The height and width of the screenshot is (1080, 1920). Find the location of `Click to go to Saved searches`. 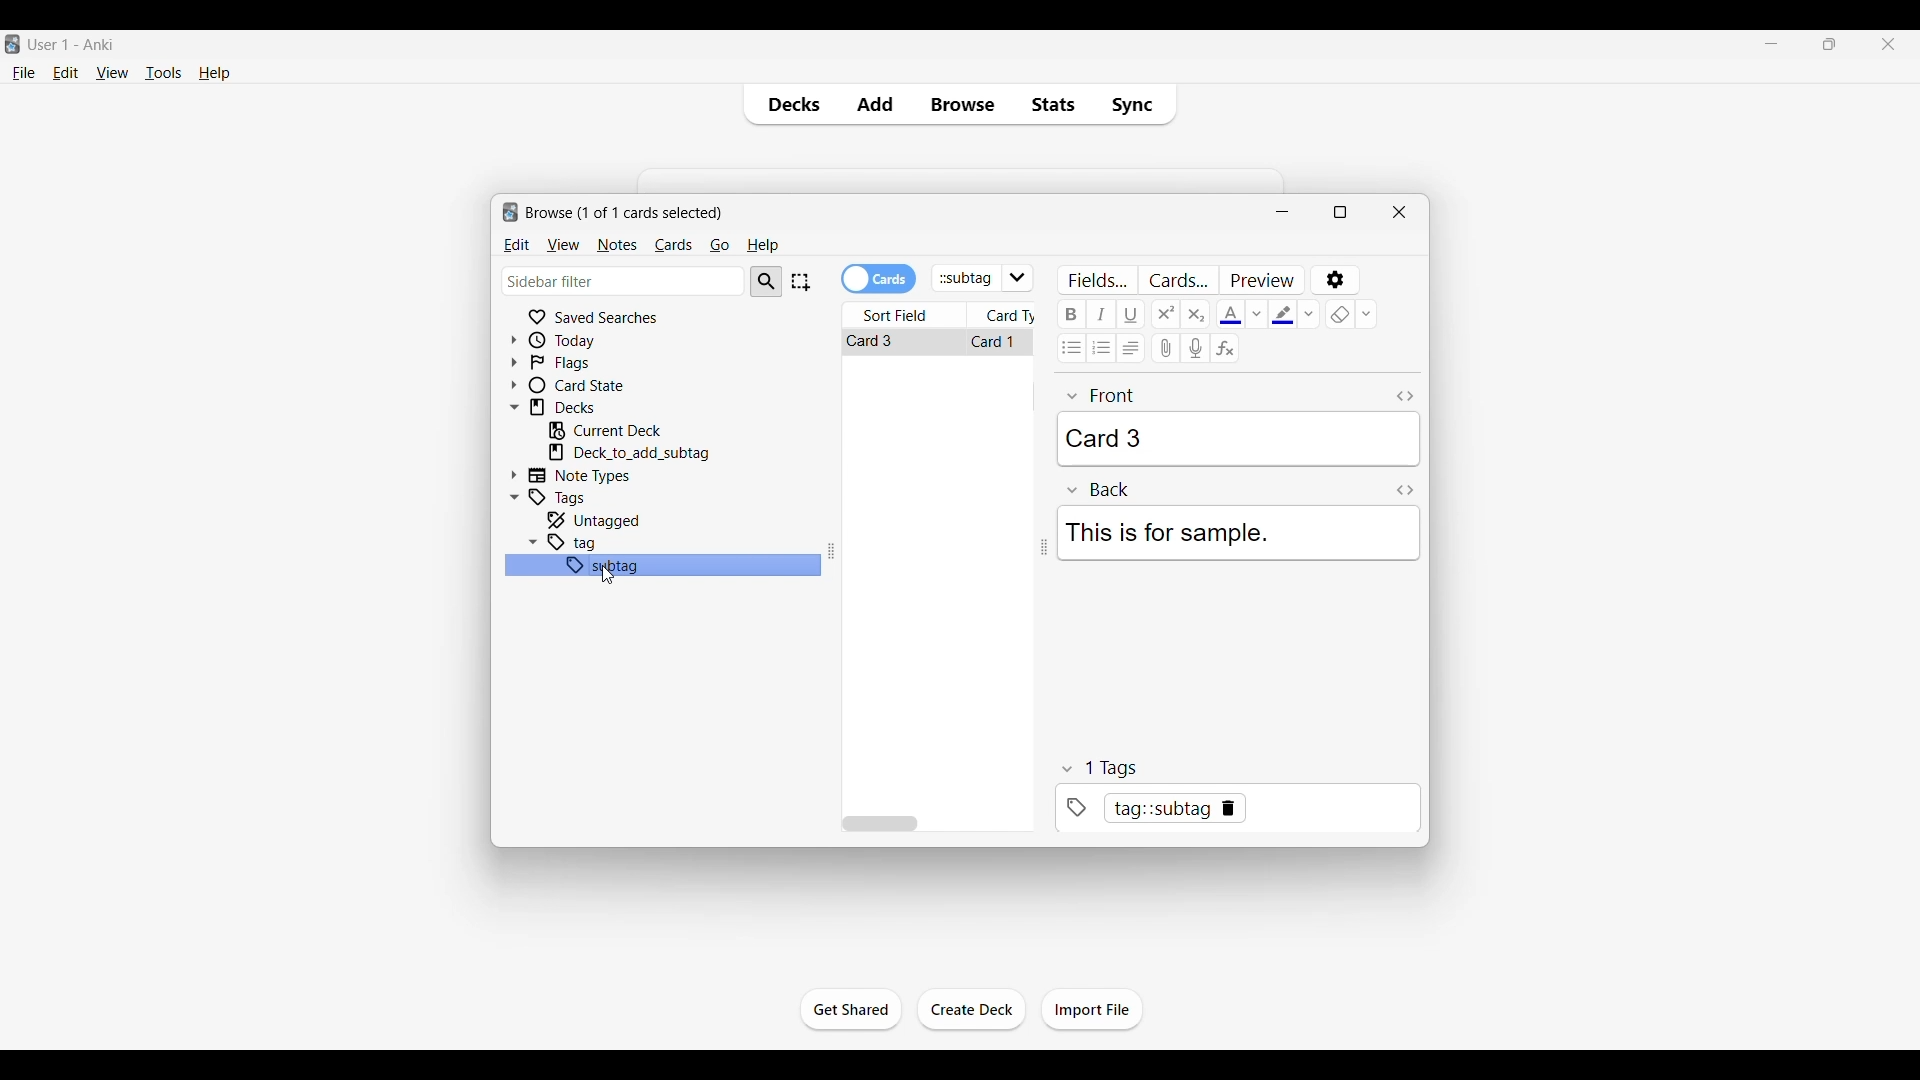

Click to go to Saved searches is located at coordinates (591, 317).